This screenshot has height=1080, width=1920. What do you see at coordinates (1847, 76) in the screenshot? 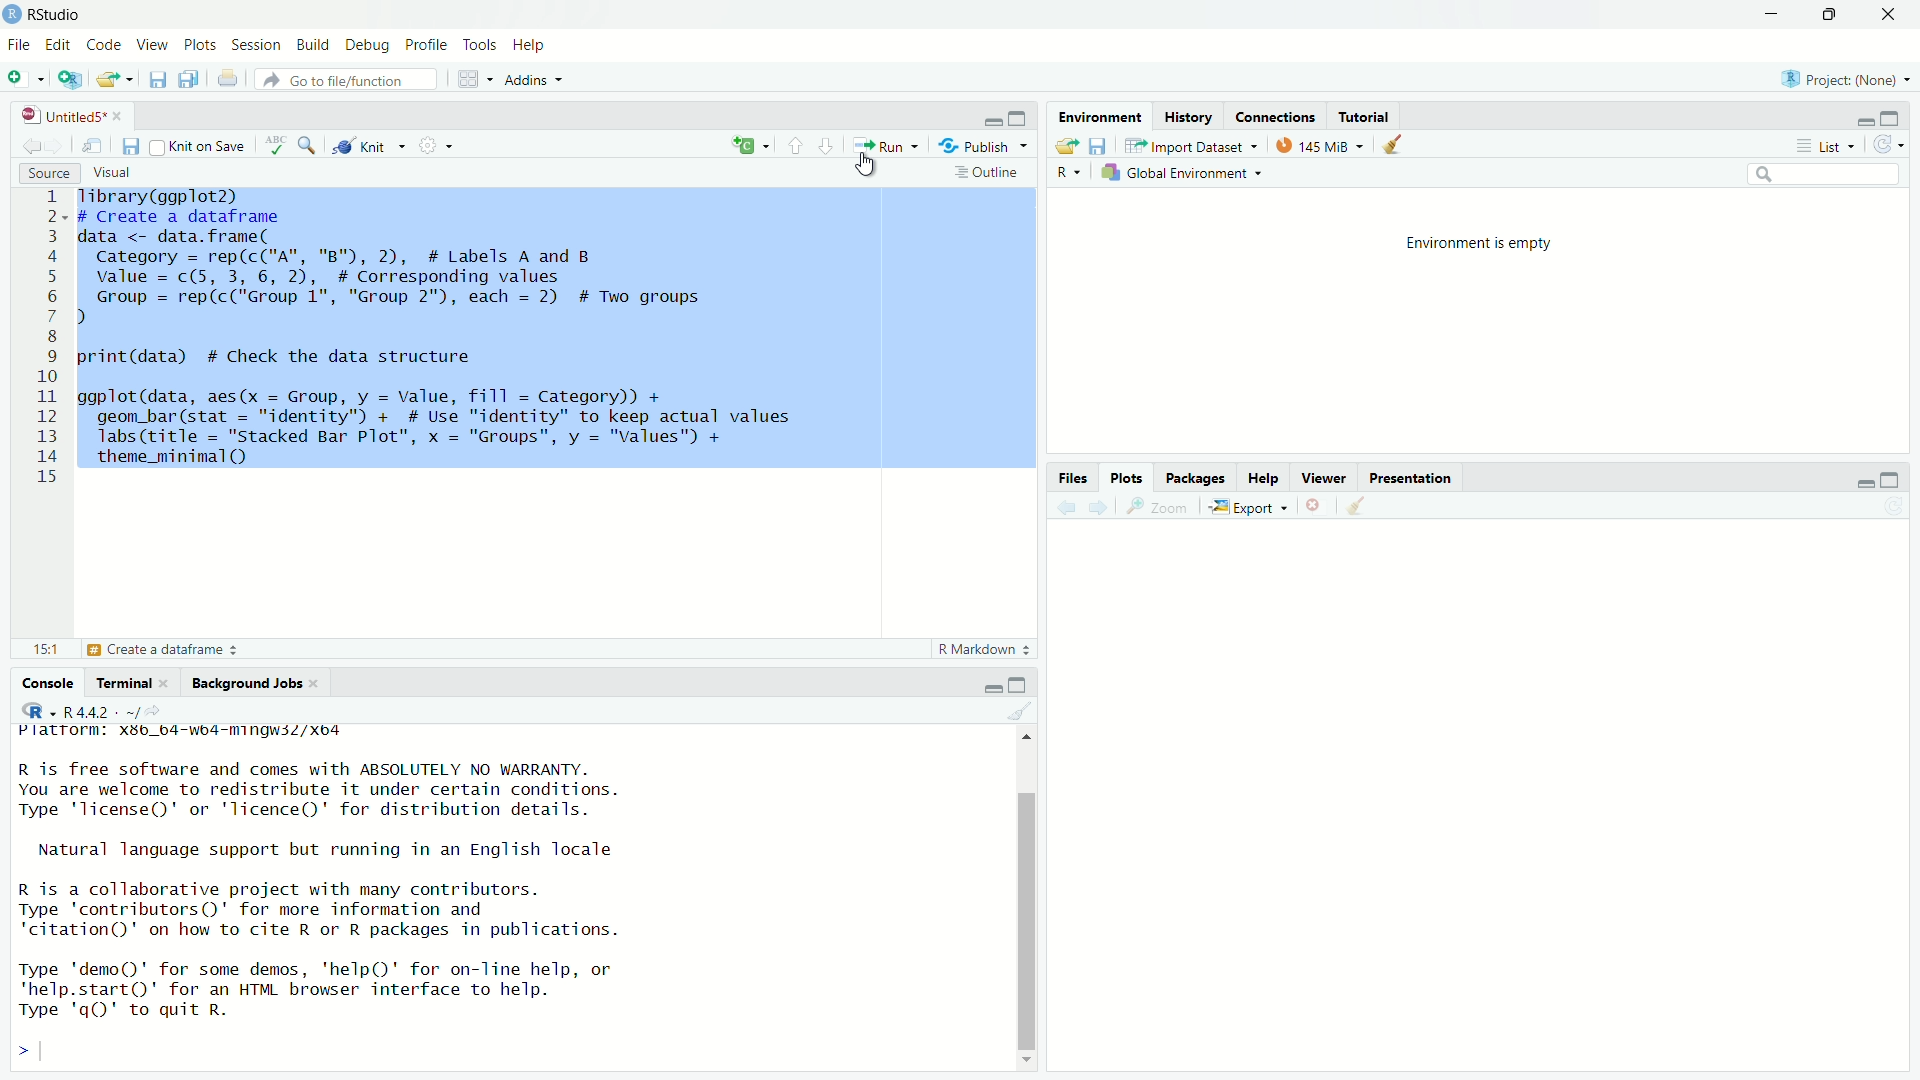
I see `Project (Note)` at bounding box center [1847, 76].